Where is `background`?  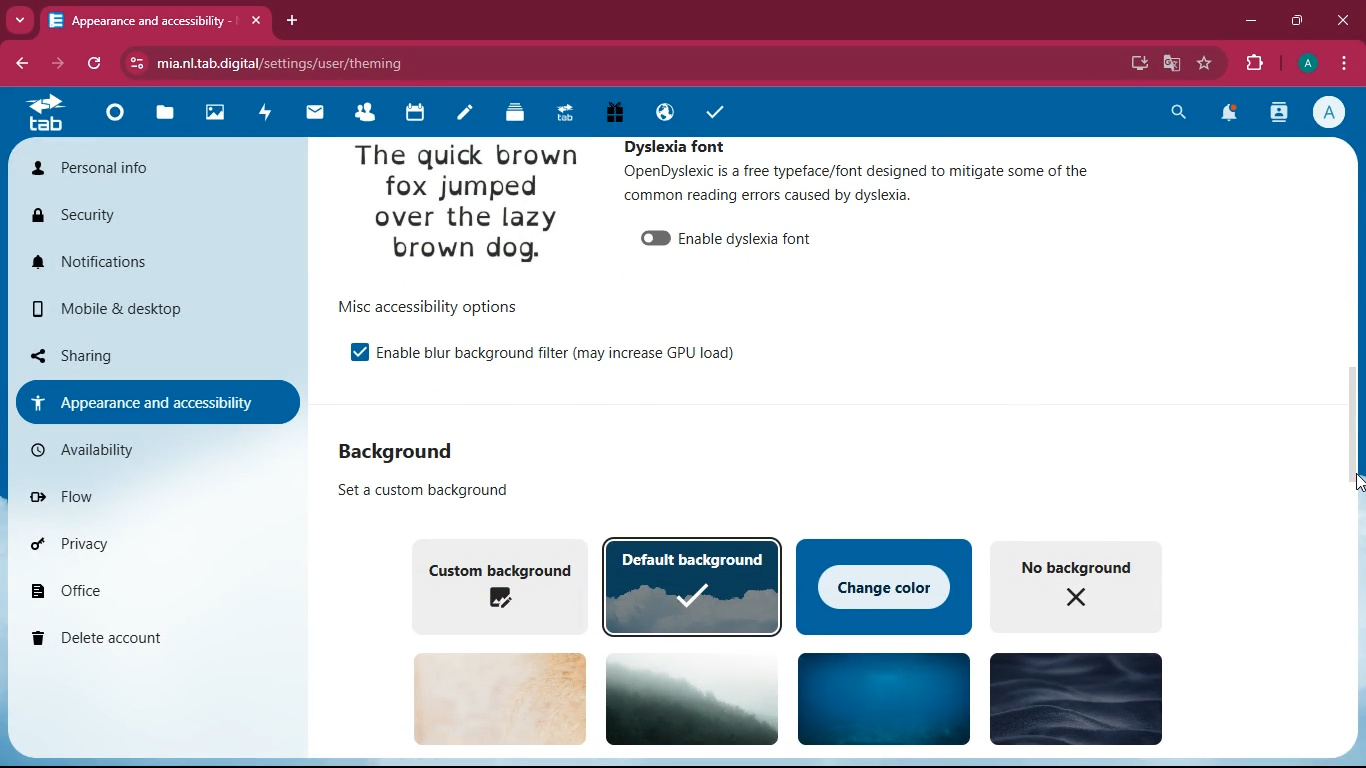 background is located at coordinates (500, 698).